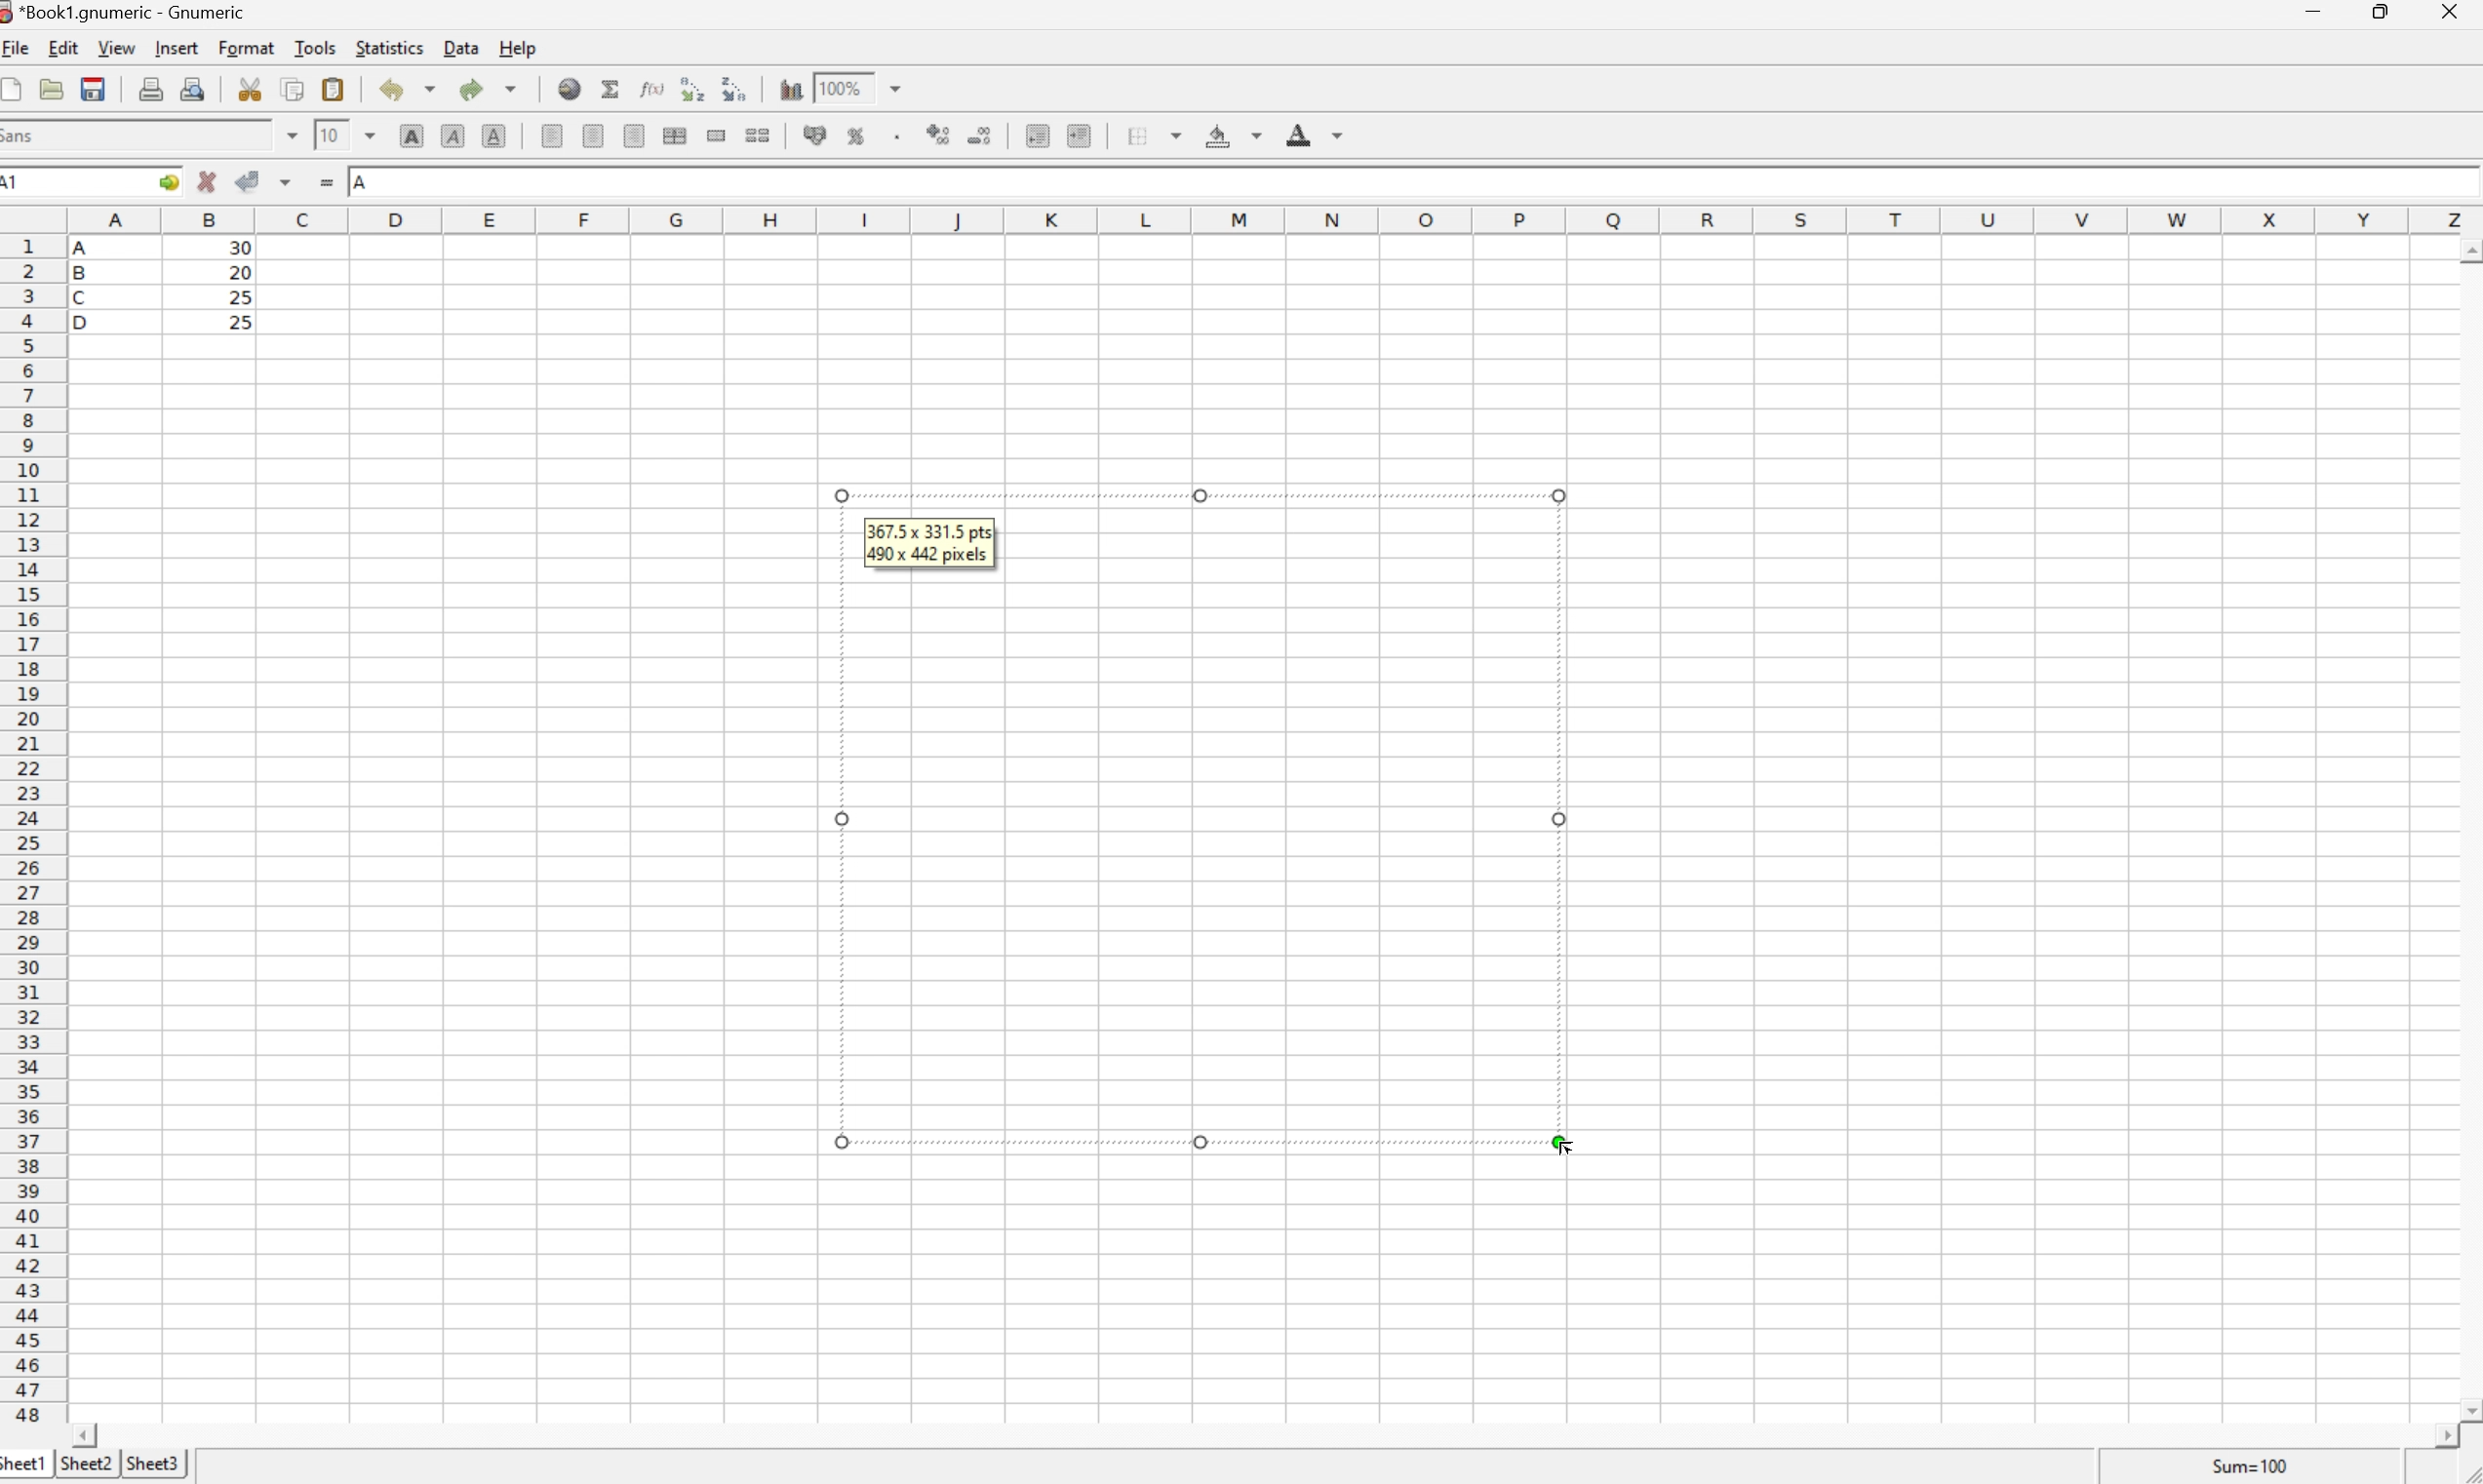 This screenshot has width=2483, height=1484. Describe the element at coordinates (838, 823) in the screenshot. I see `` at that location.